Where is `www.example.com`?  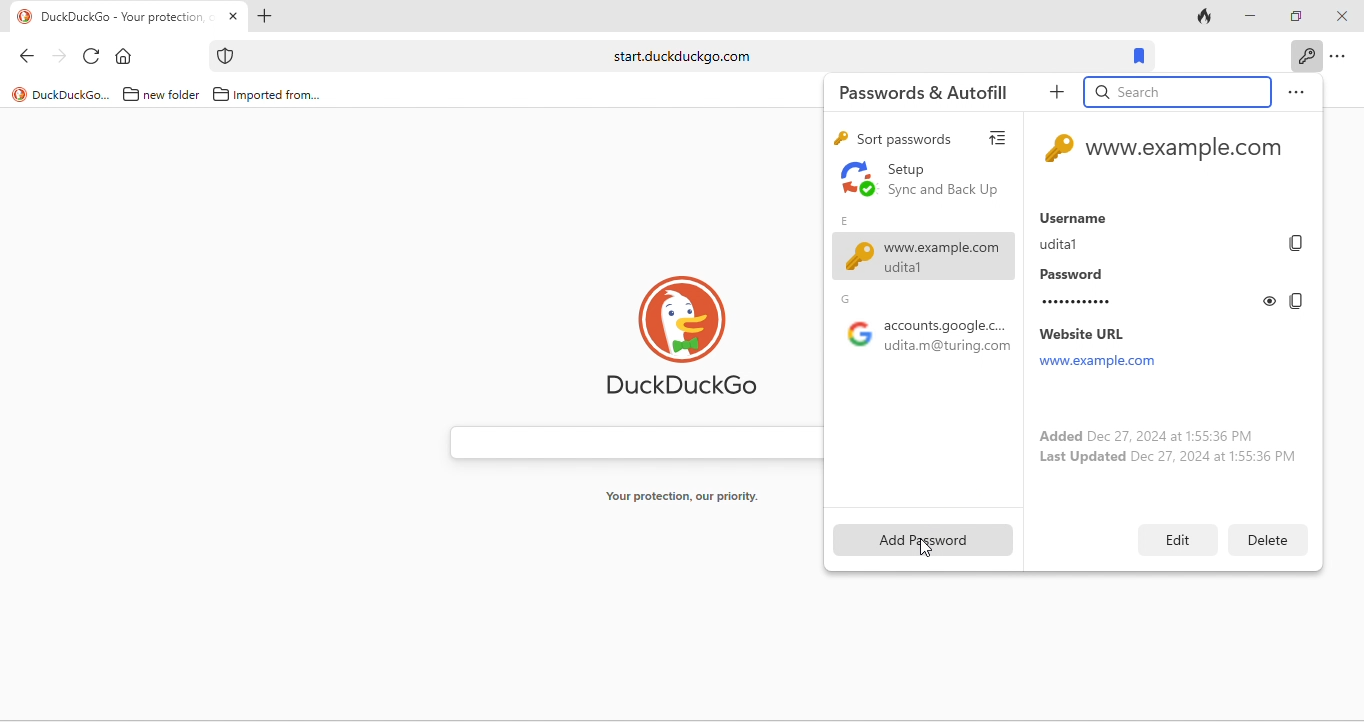
www.example.com is located at coordinates (1189, 150).